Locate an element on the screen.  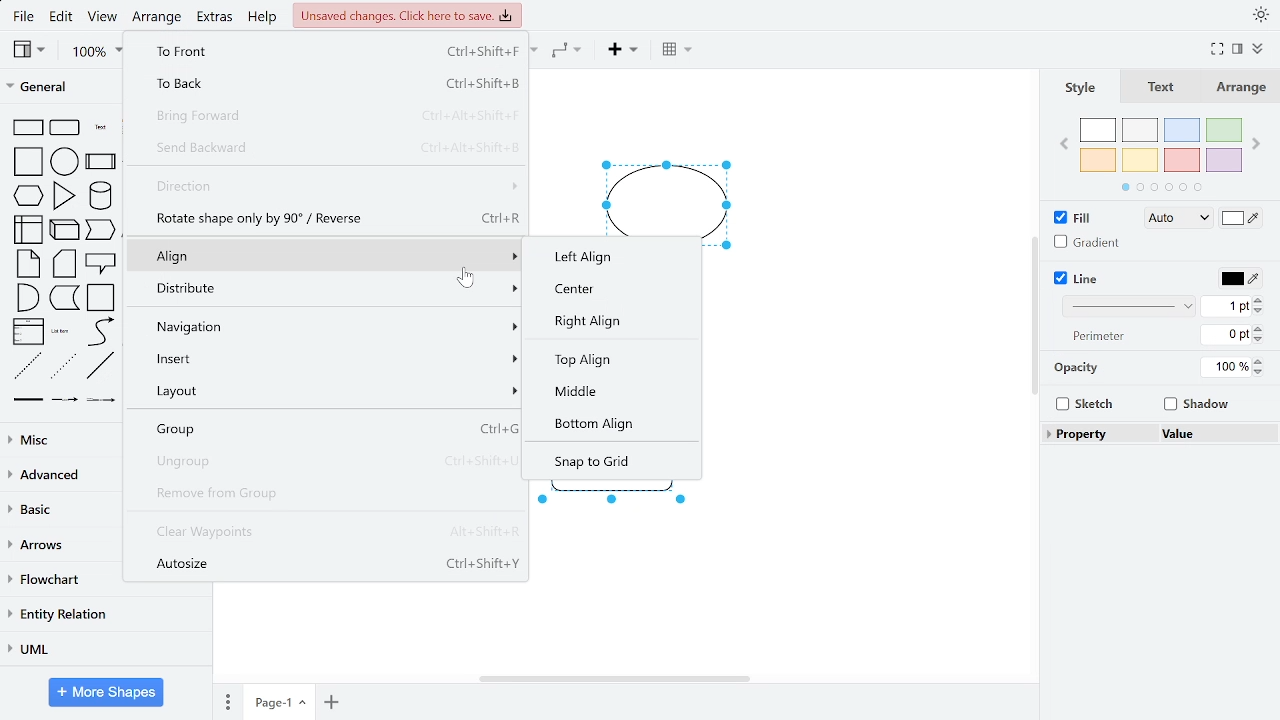
step is located at coordinates (100, 231).